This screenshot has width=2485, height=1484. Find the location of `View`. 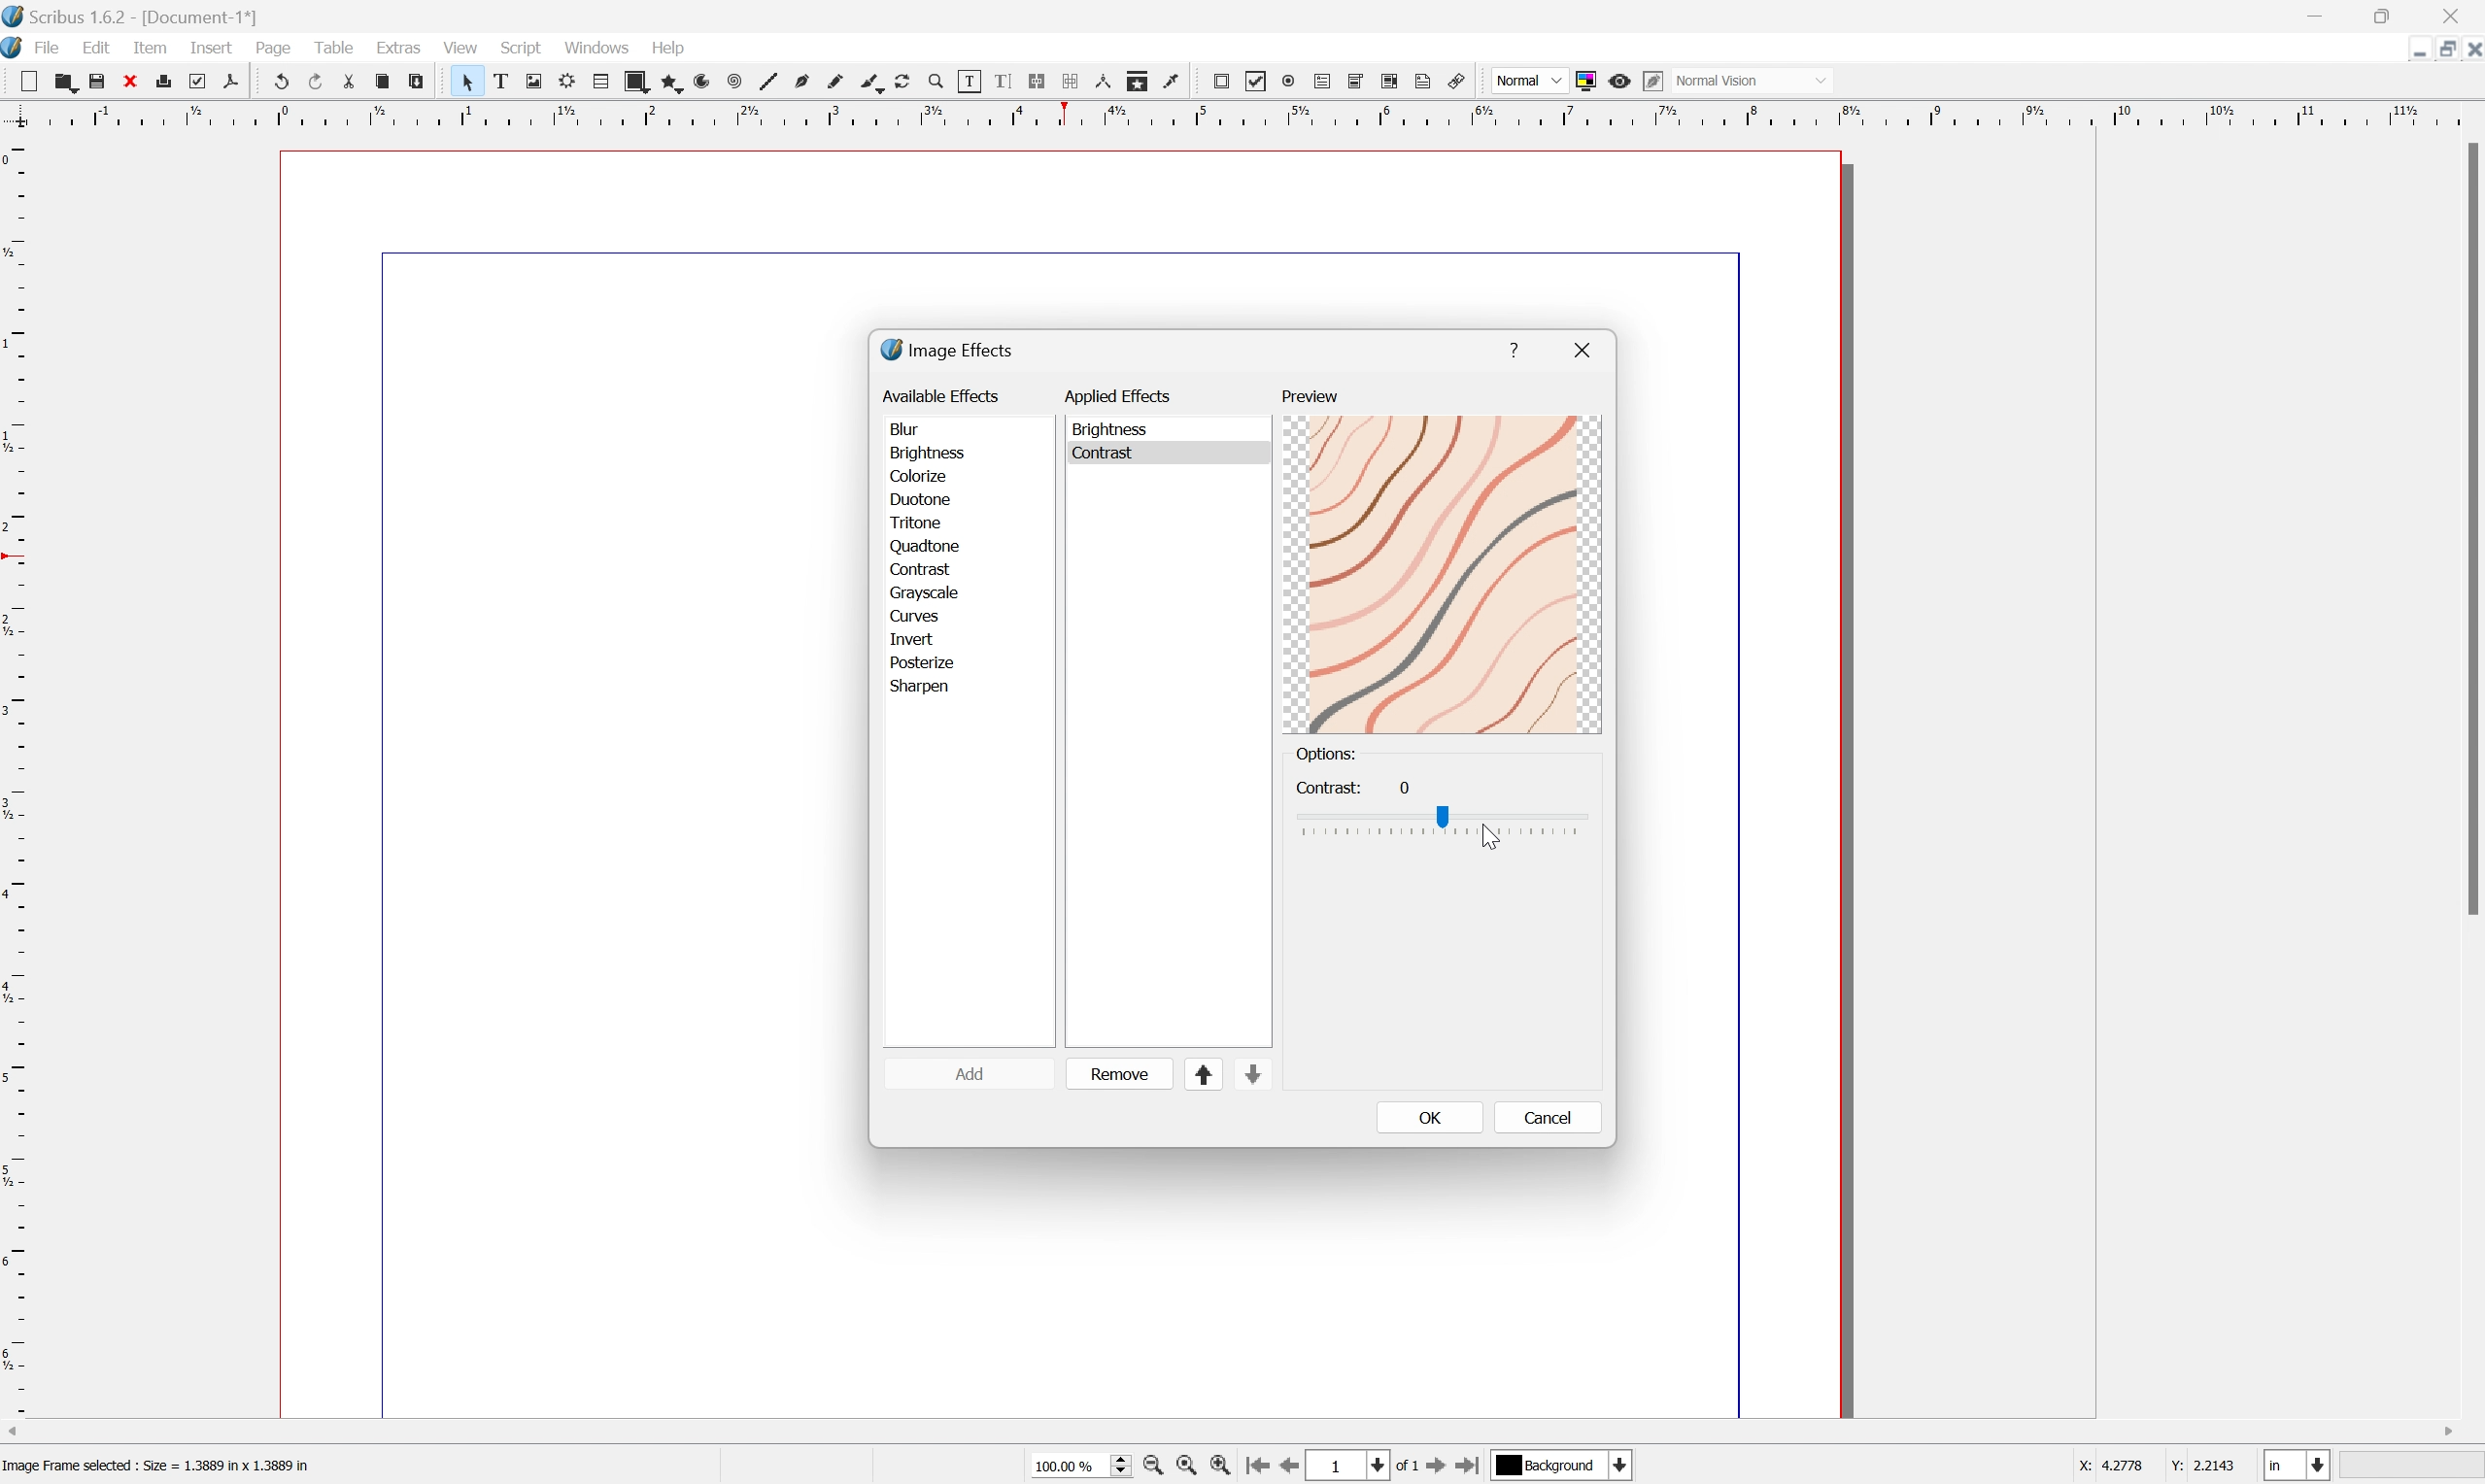

View is located at coordinates (461, 47).